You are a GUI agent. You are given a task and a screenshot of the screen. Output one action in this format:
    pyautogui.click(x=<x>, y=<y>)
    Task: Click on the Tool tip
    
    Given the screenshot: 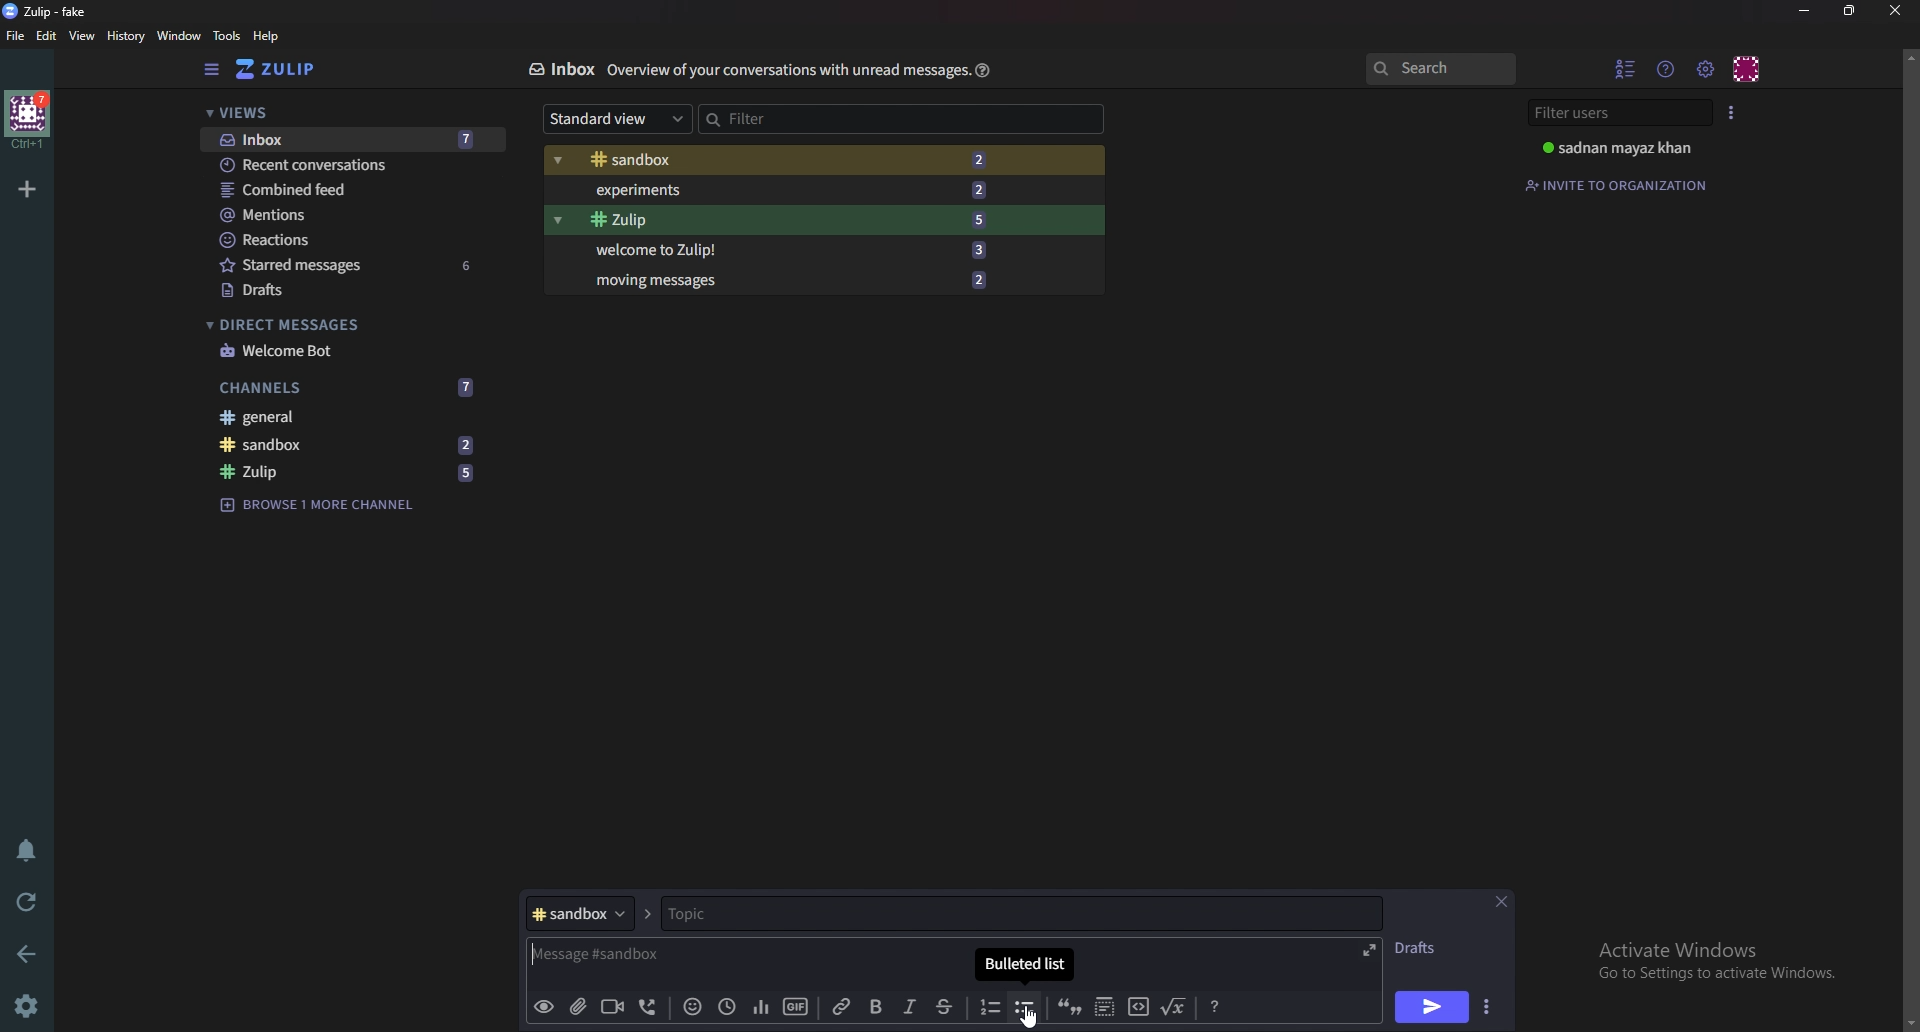 What is the action you would take?
    pyautogui.click(x=1026, y=965)
    